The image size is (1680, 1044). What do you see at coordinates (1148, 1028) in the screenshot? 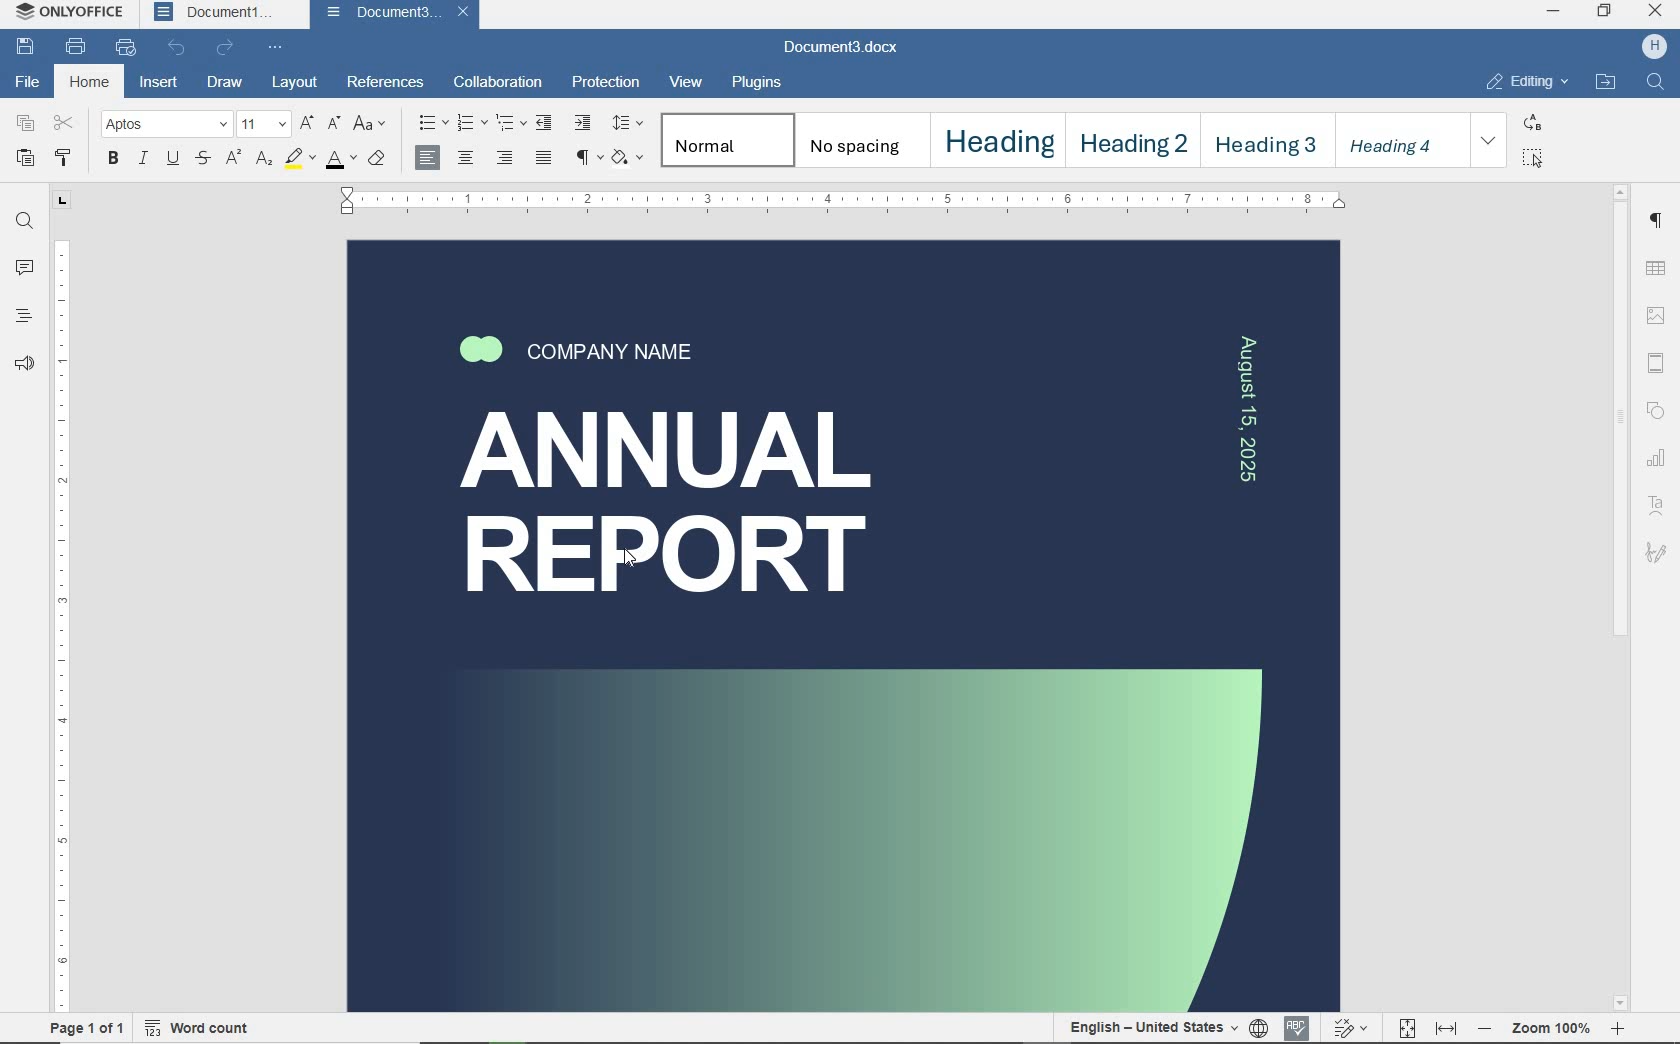
I see `English — United States ` at bounding box center [1148, 1028].